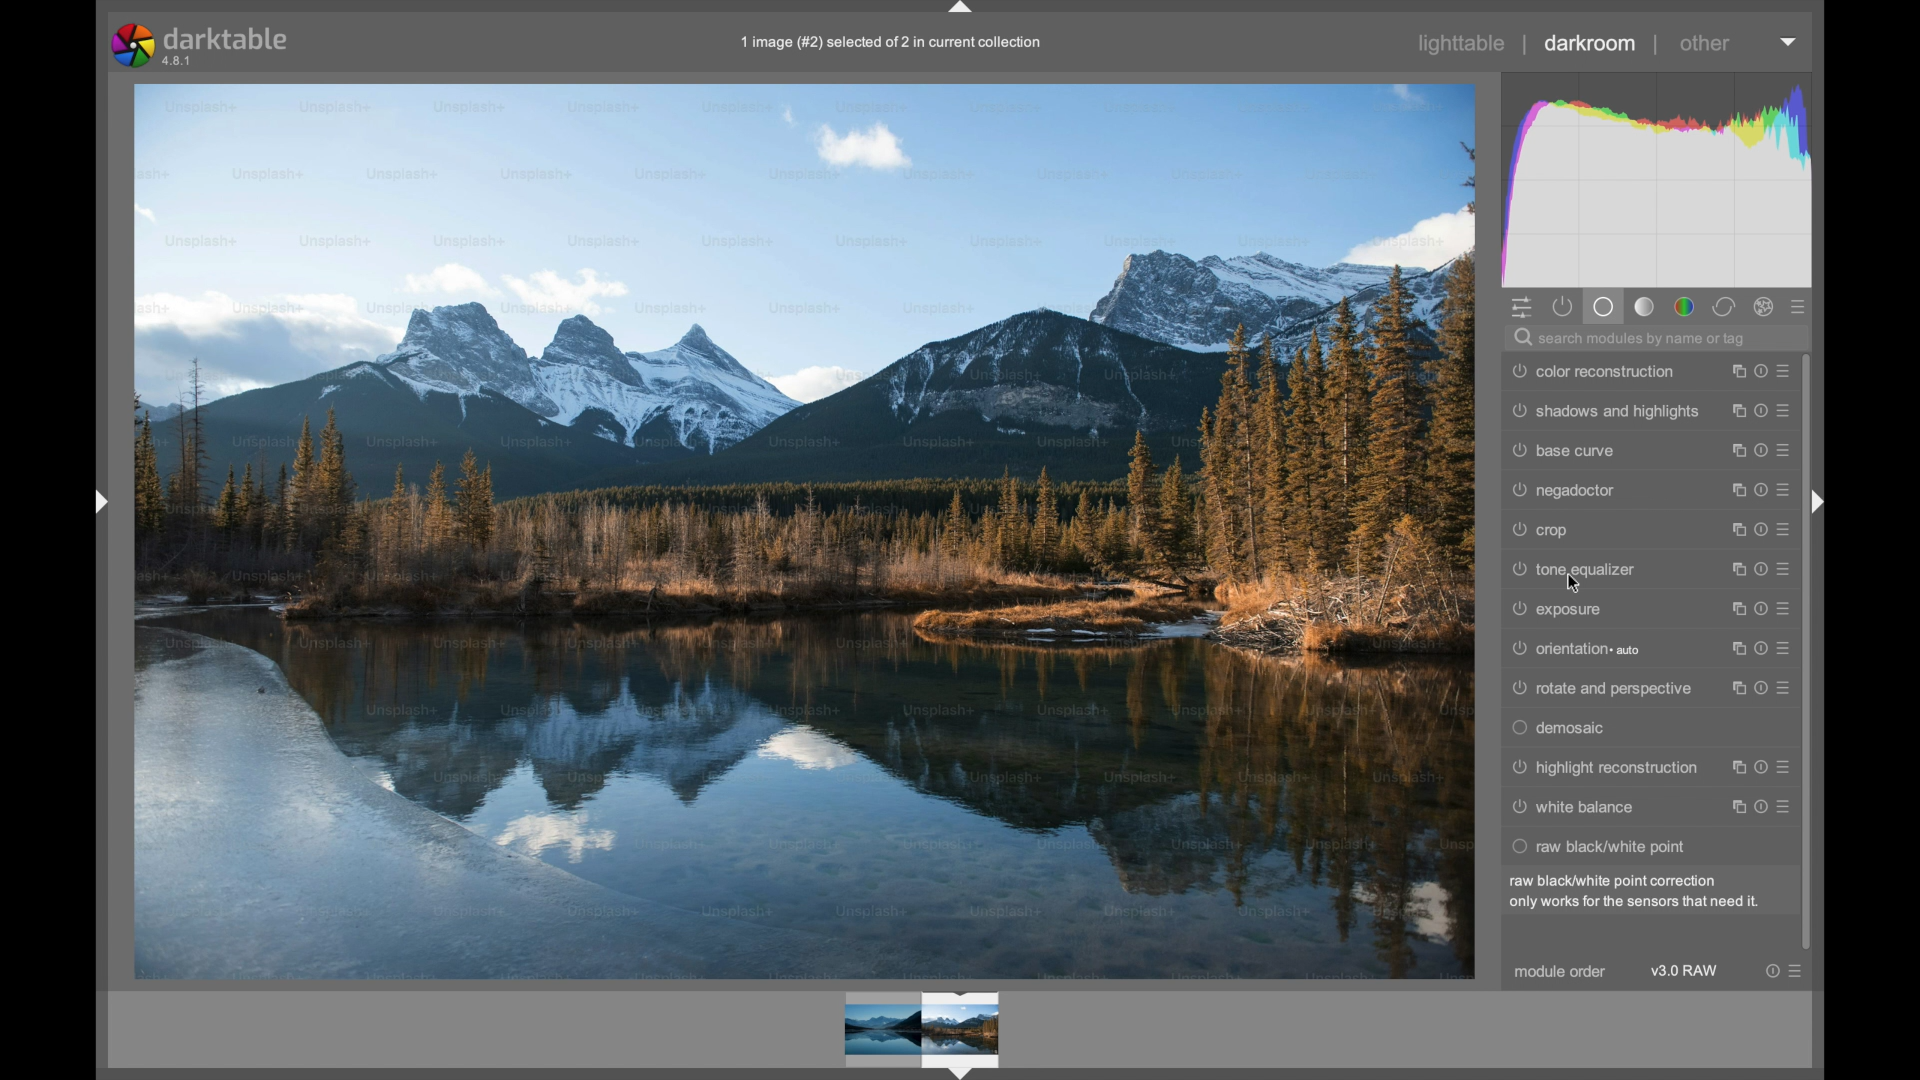 This screenshot has height=1080, width=1920. Describe the element at coordinates (1792, 607) in the screenshot. I see `presets` at that location.